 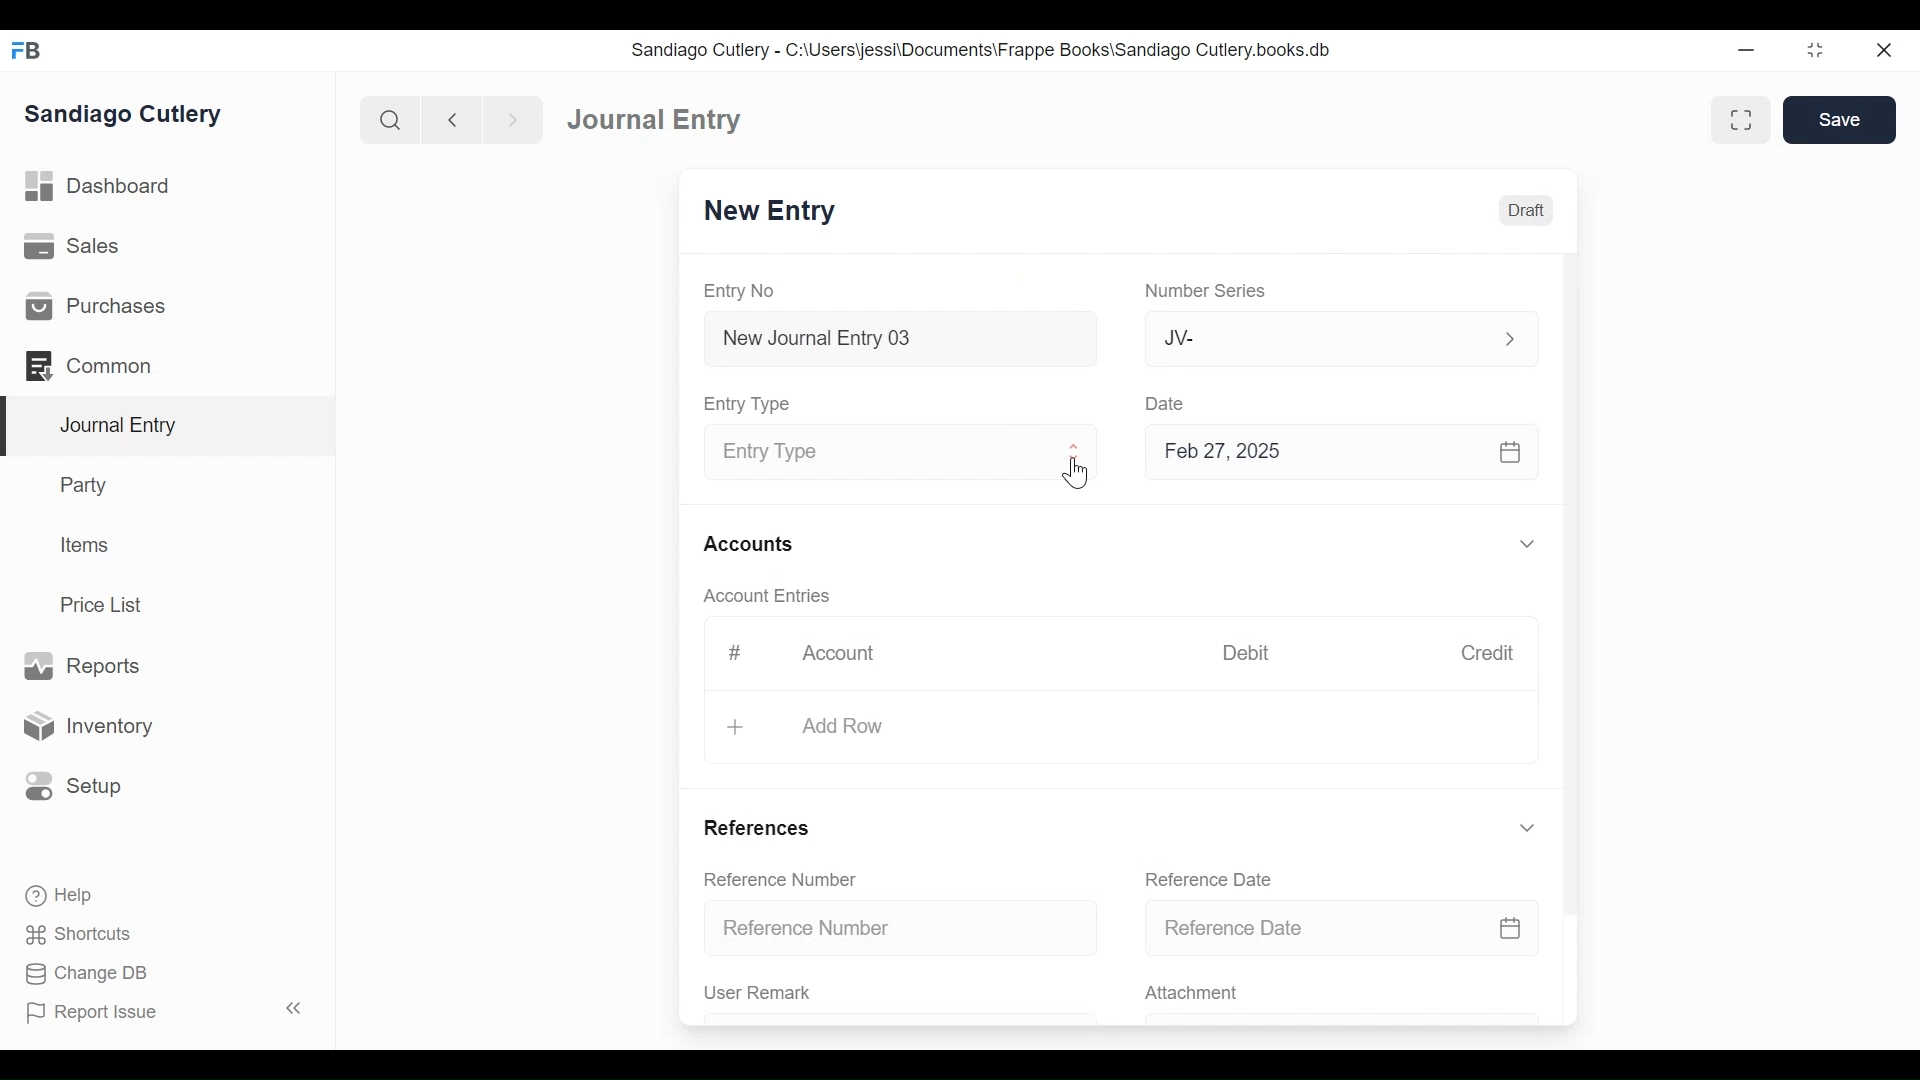 What do you see at coordinates (760, 829) in the screenshot?
I see `References` at bounding box center [760, 829].